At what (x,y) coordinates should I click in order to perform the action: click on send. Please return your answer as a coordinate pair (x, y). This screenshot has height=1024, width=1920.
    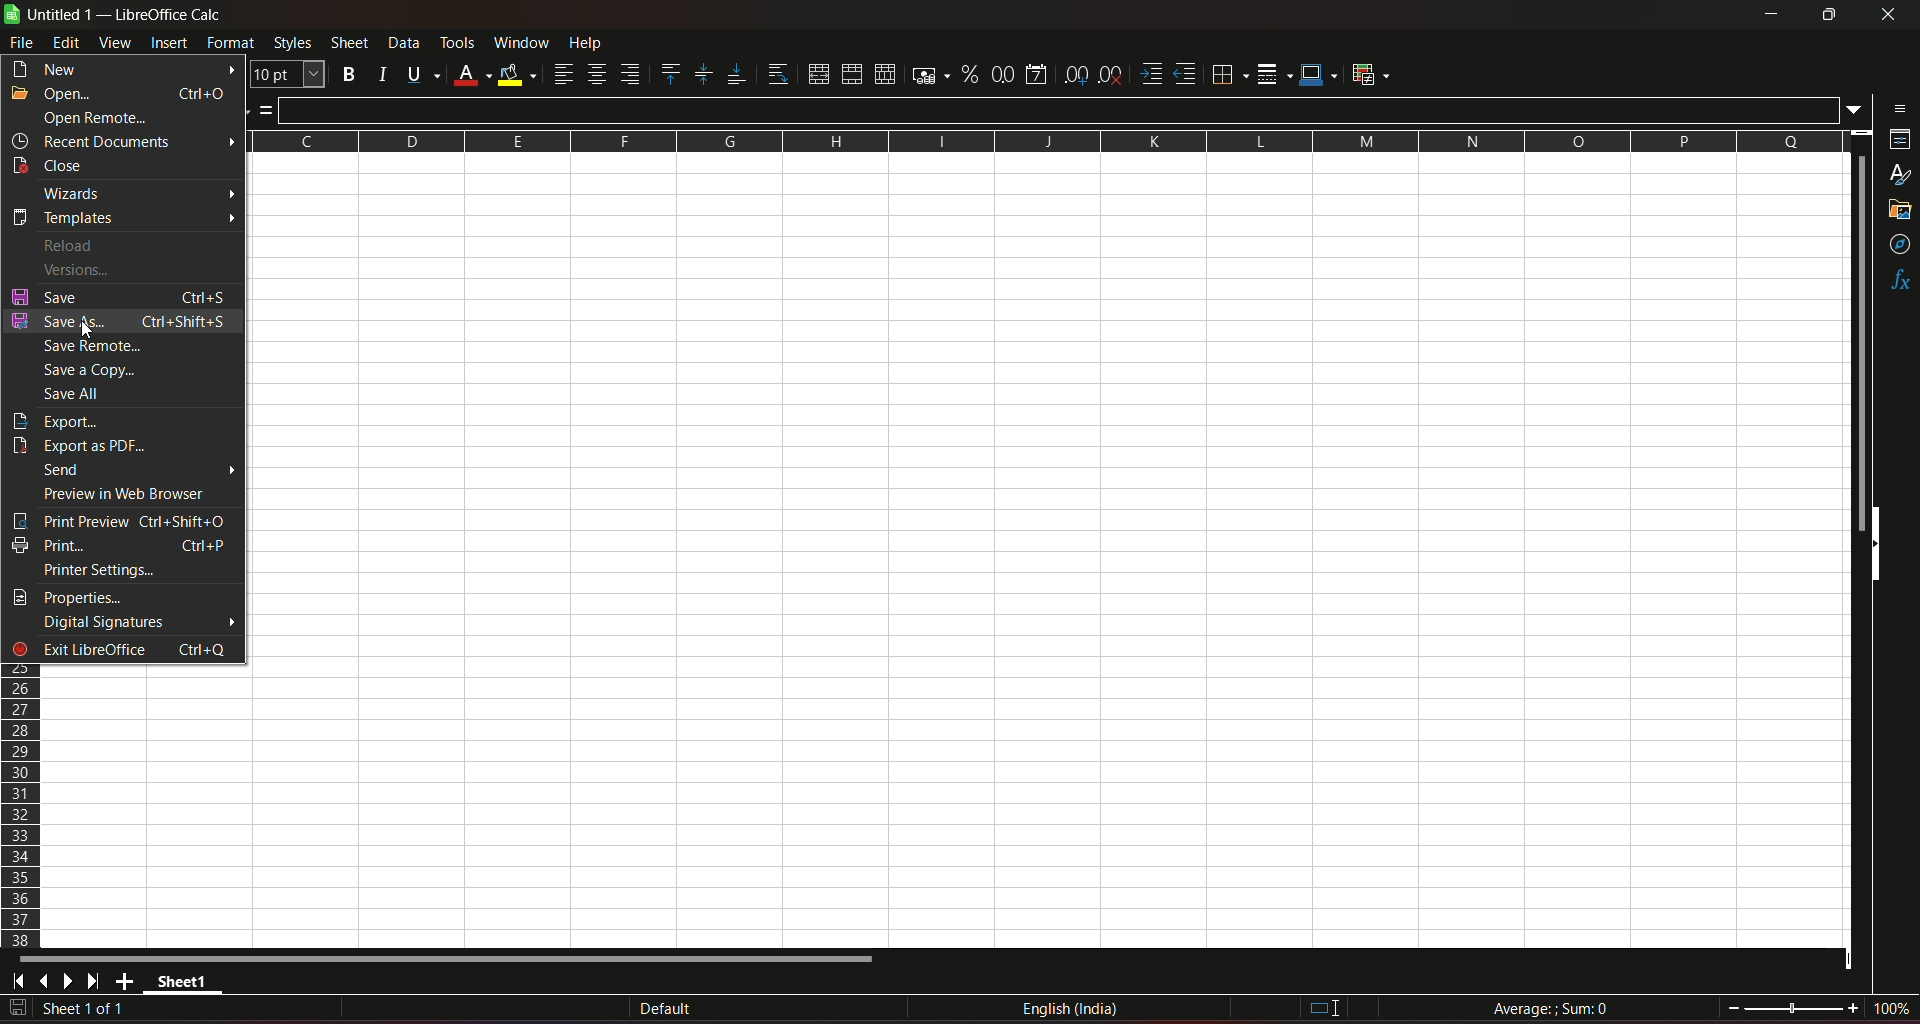
    Looking at the image, I should click on (137, 471).